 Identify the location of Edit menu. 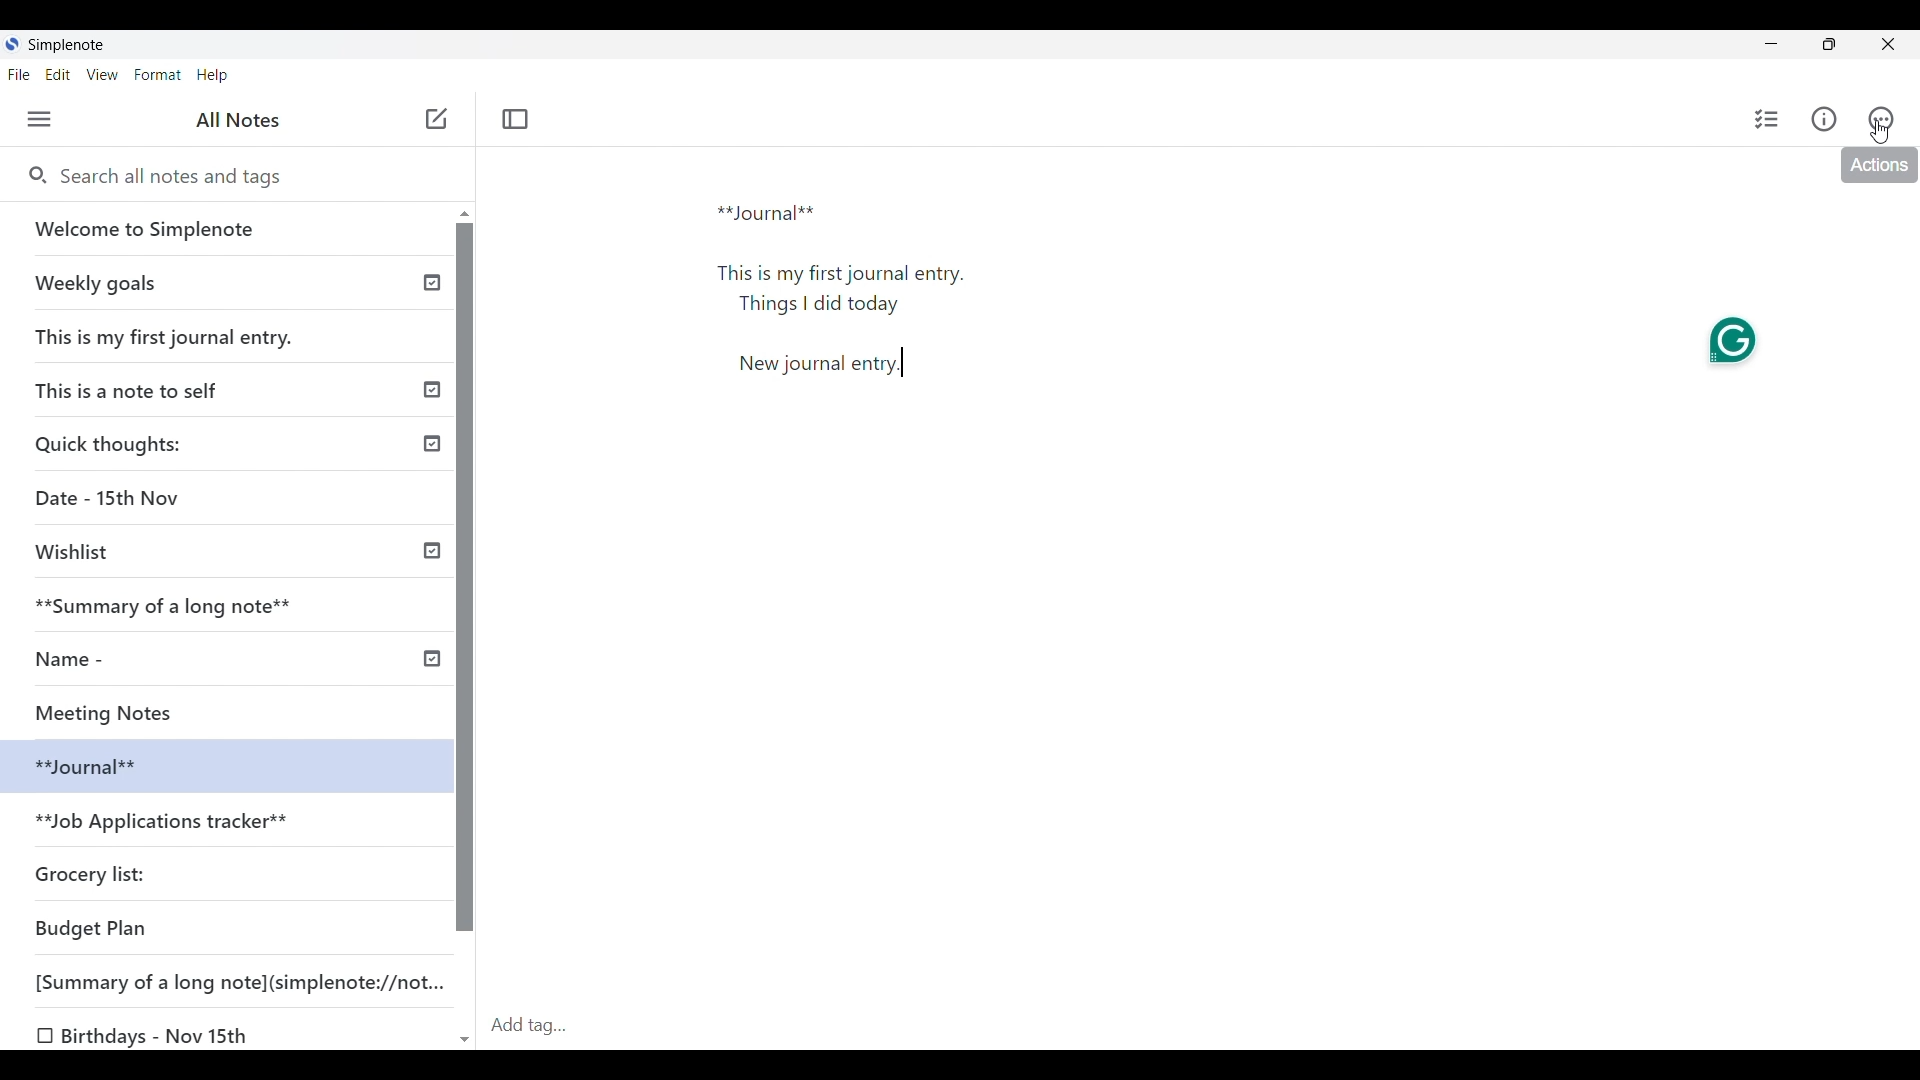
(58, 75).